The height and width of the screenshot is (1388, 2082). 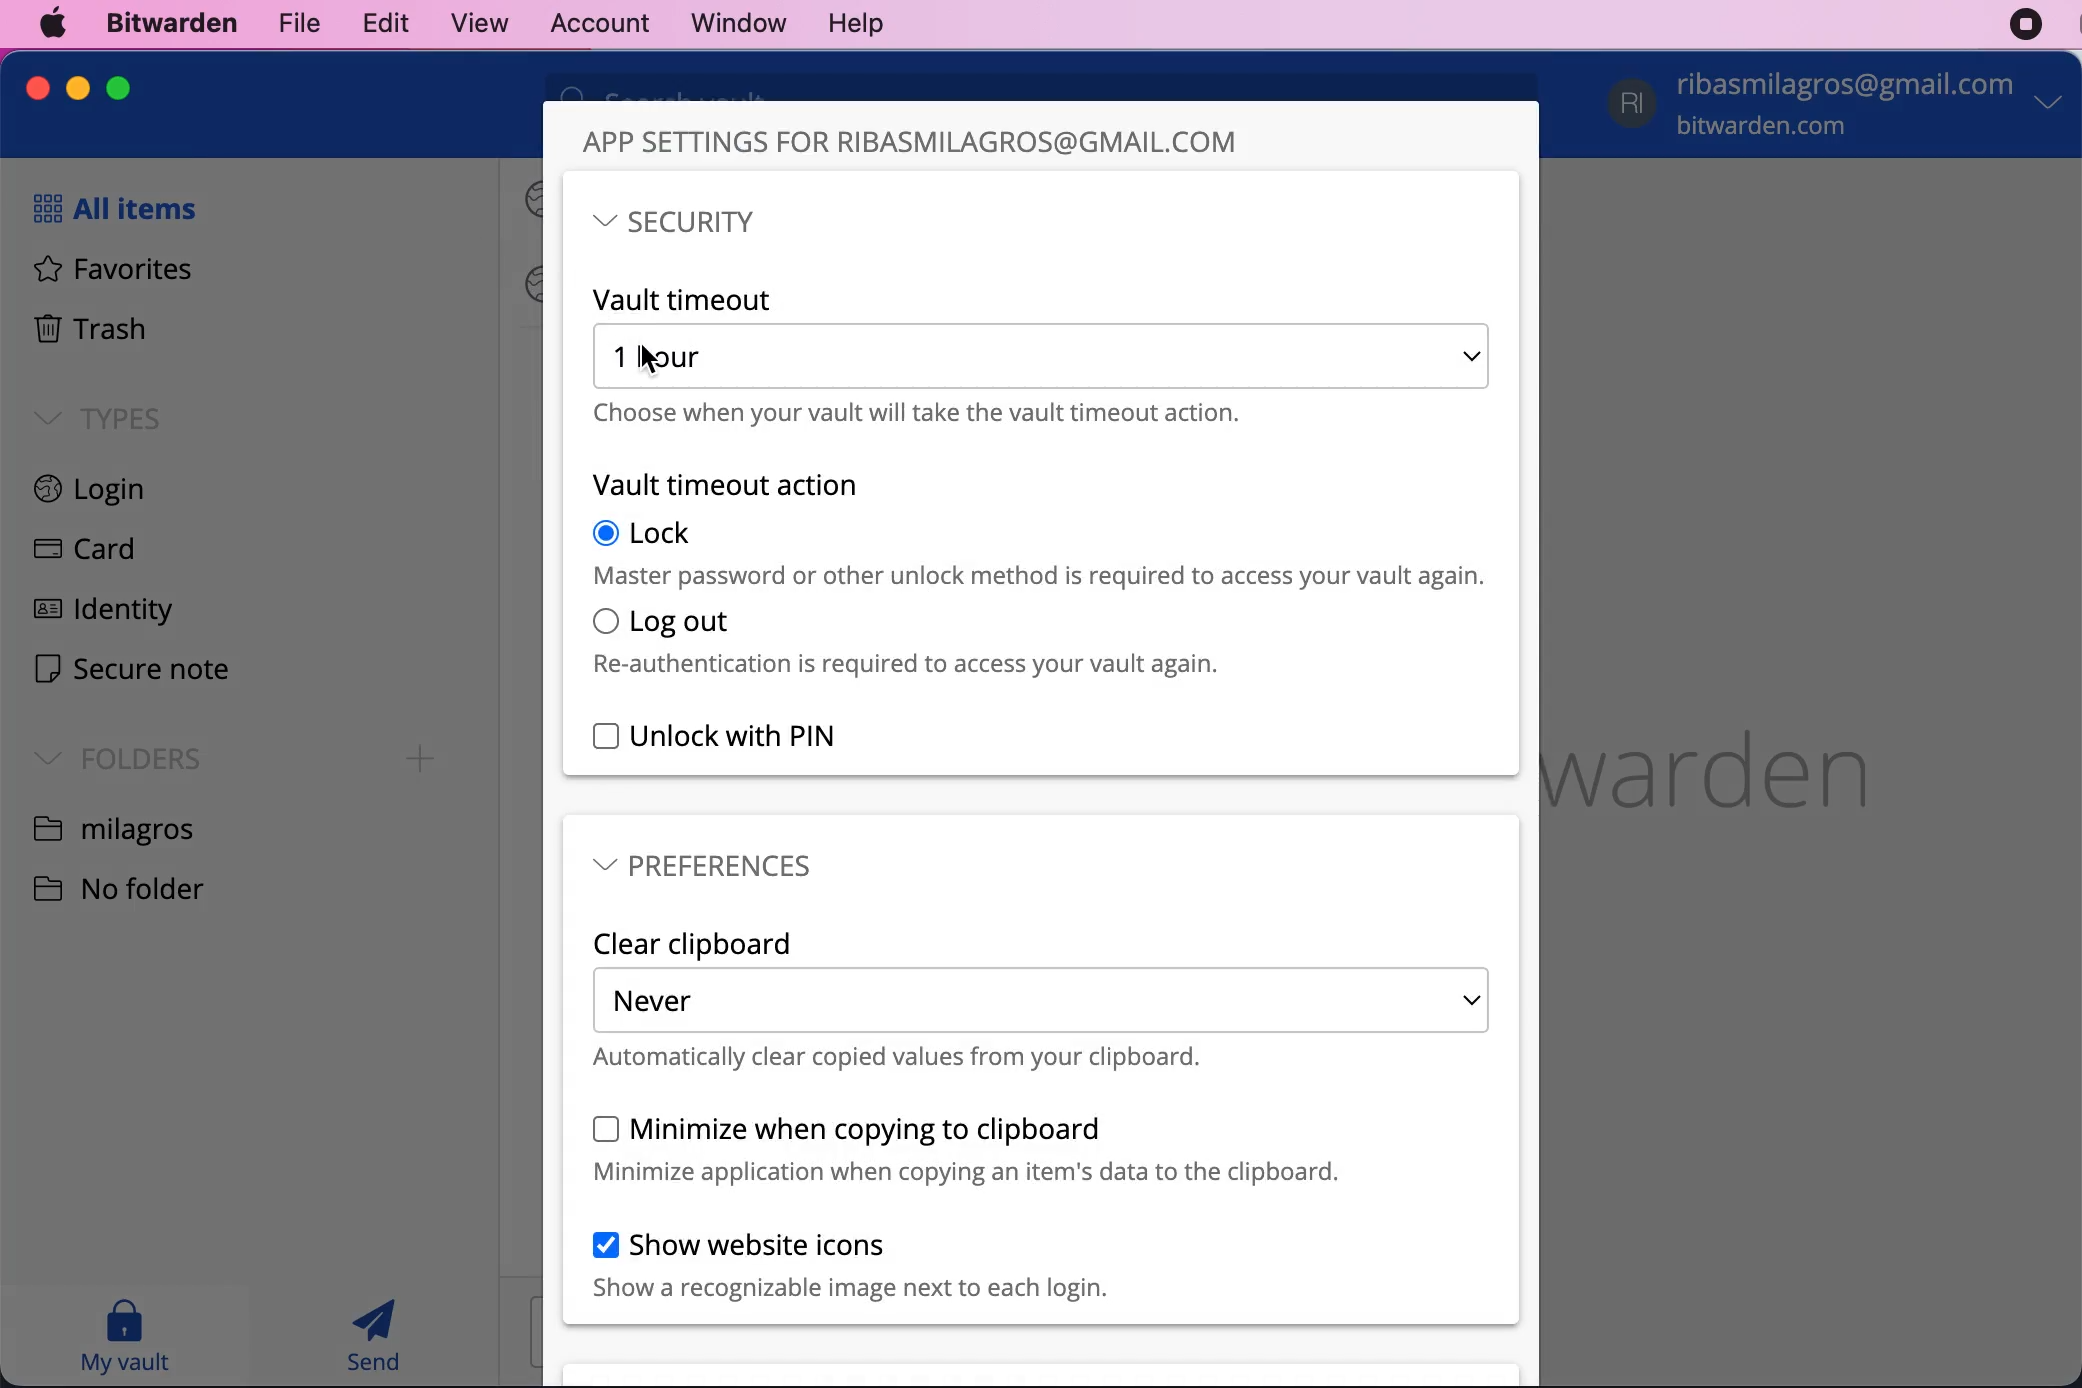 What do you see at coordinates (648, 360) in the screenshot?
I see `Cursor` at bounding box center [648, 360].